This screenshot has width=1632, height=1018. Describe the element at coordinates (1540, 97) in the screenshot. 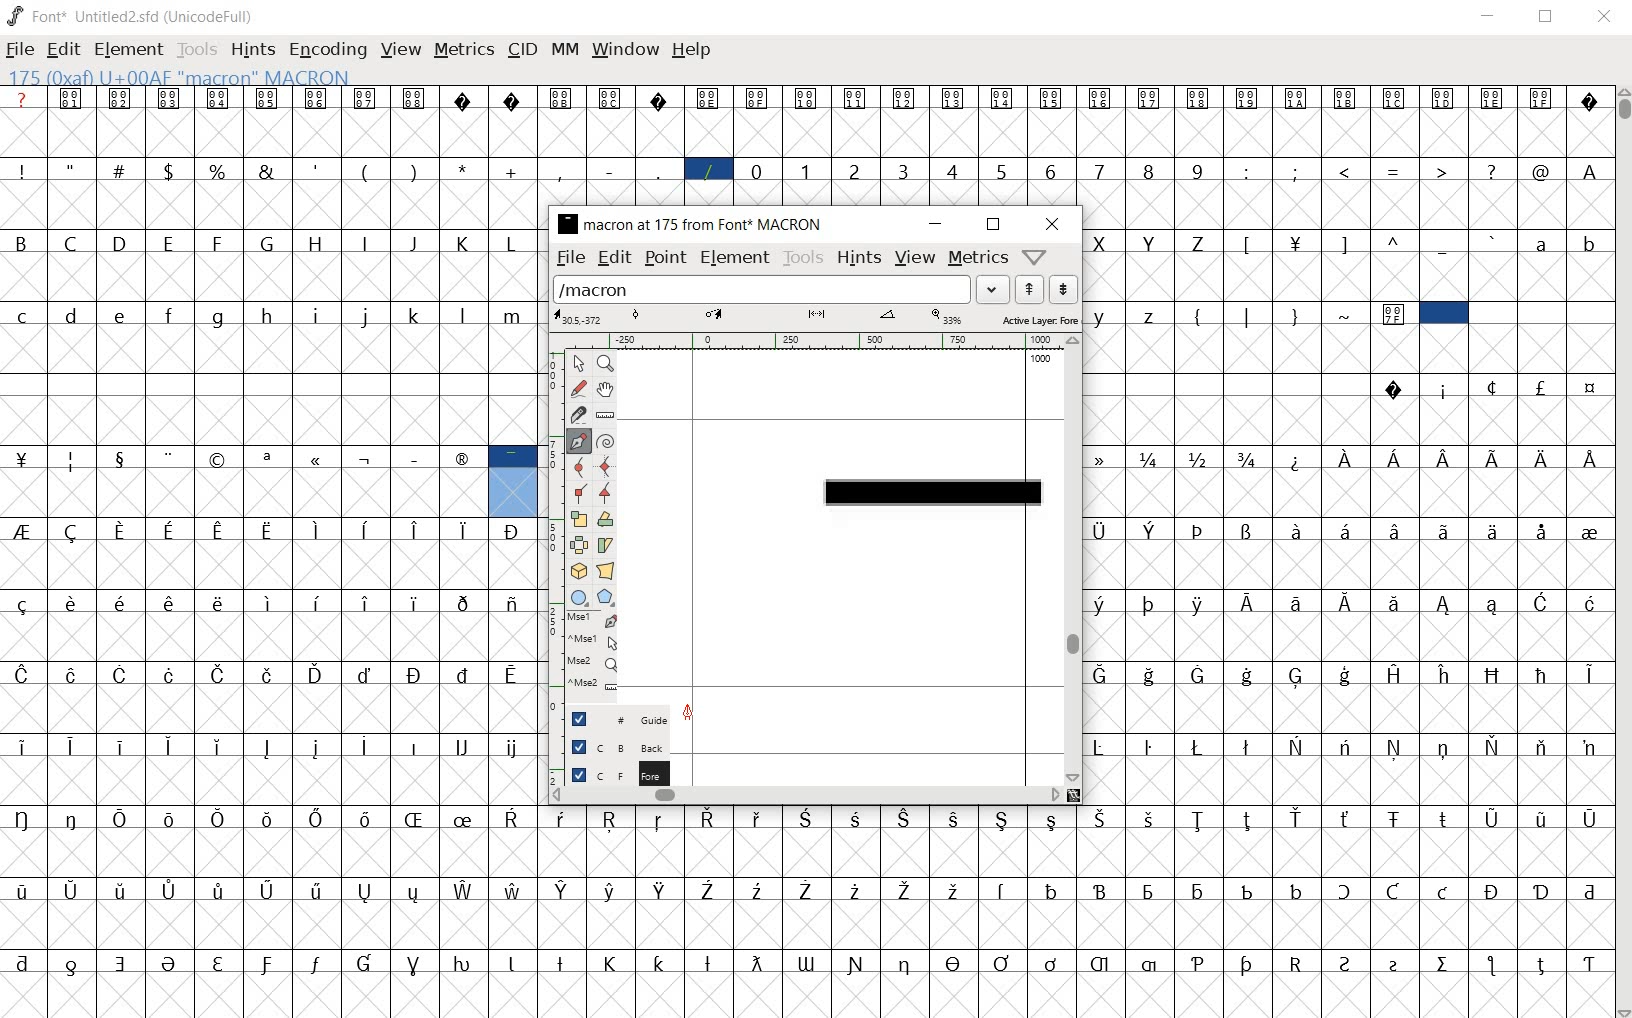

I see `Symbol` at that location.